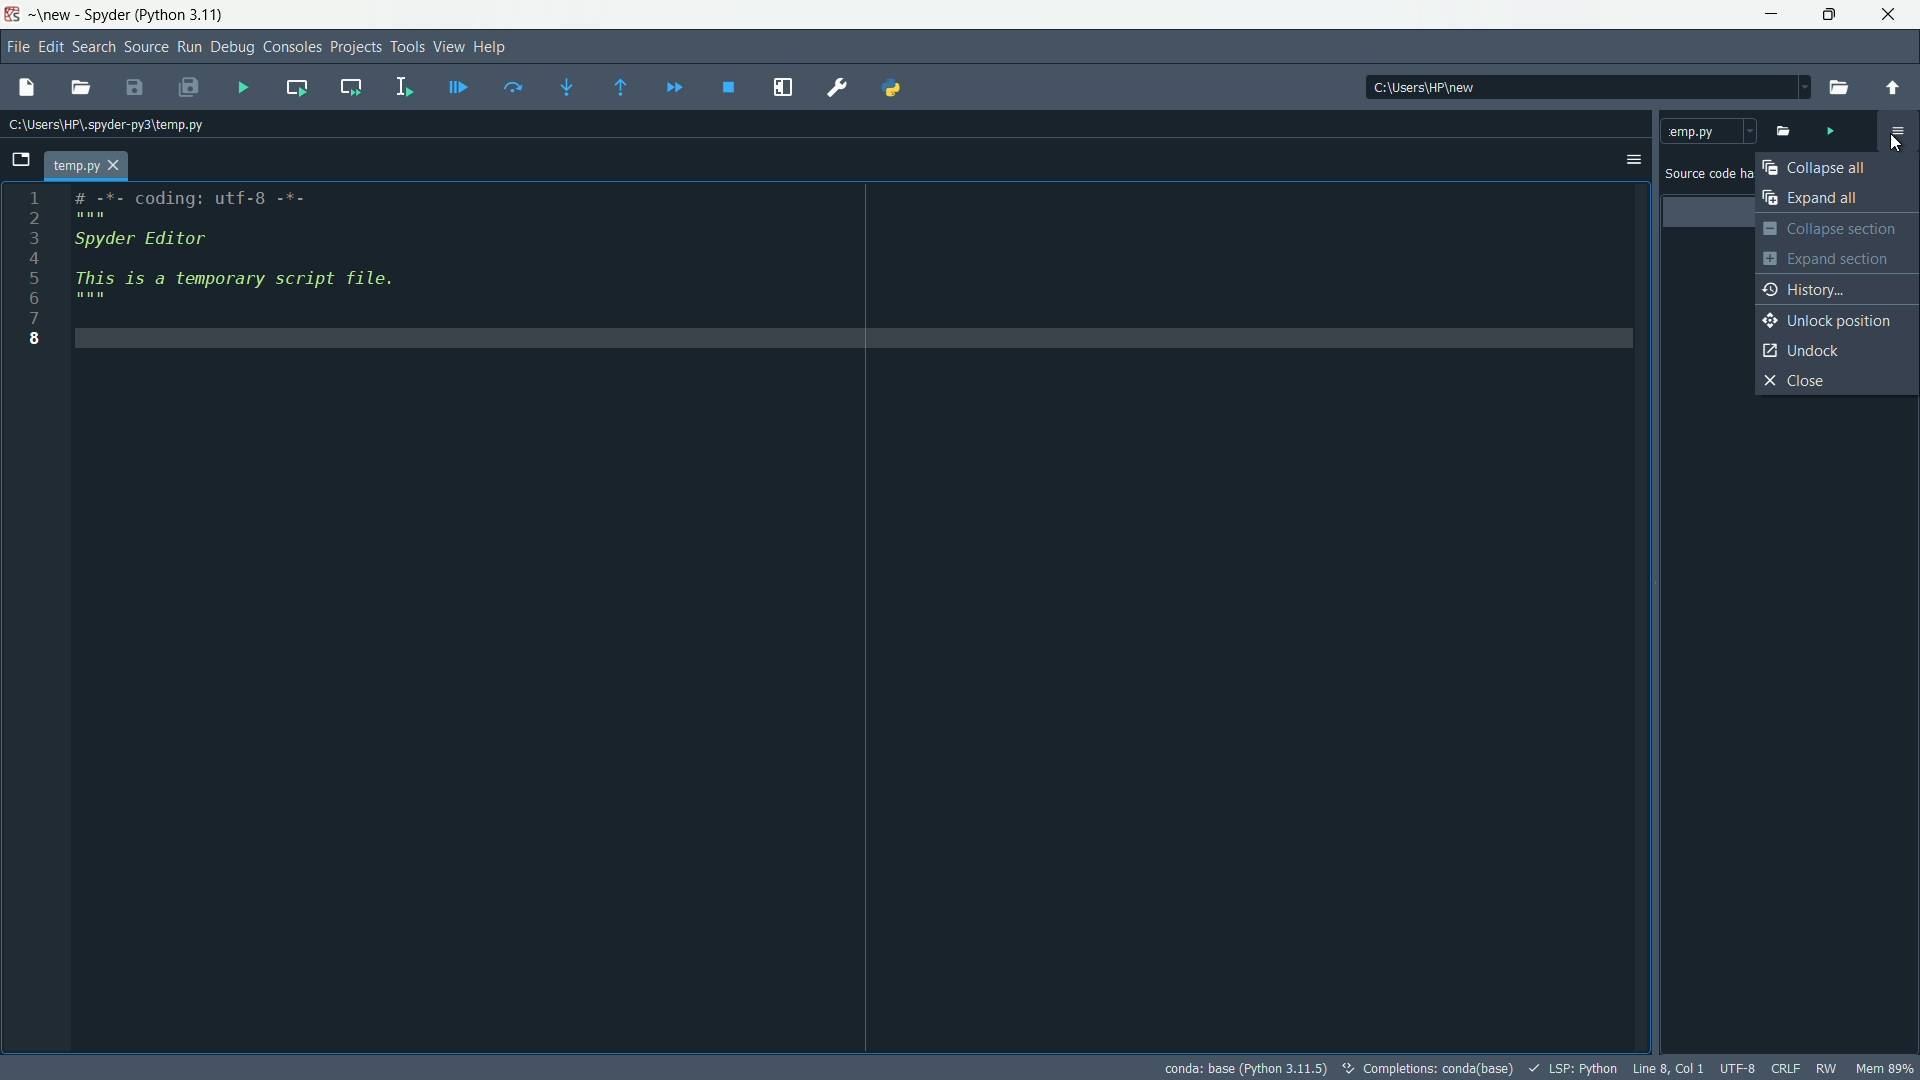 This screenshot has height=1080, width=1920. Describe the element at coordinates (236, 285) in the screenshot. I see `This is a temporary script file.` at that location.